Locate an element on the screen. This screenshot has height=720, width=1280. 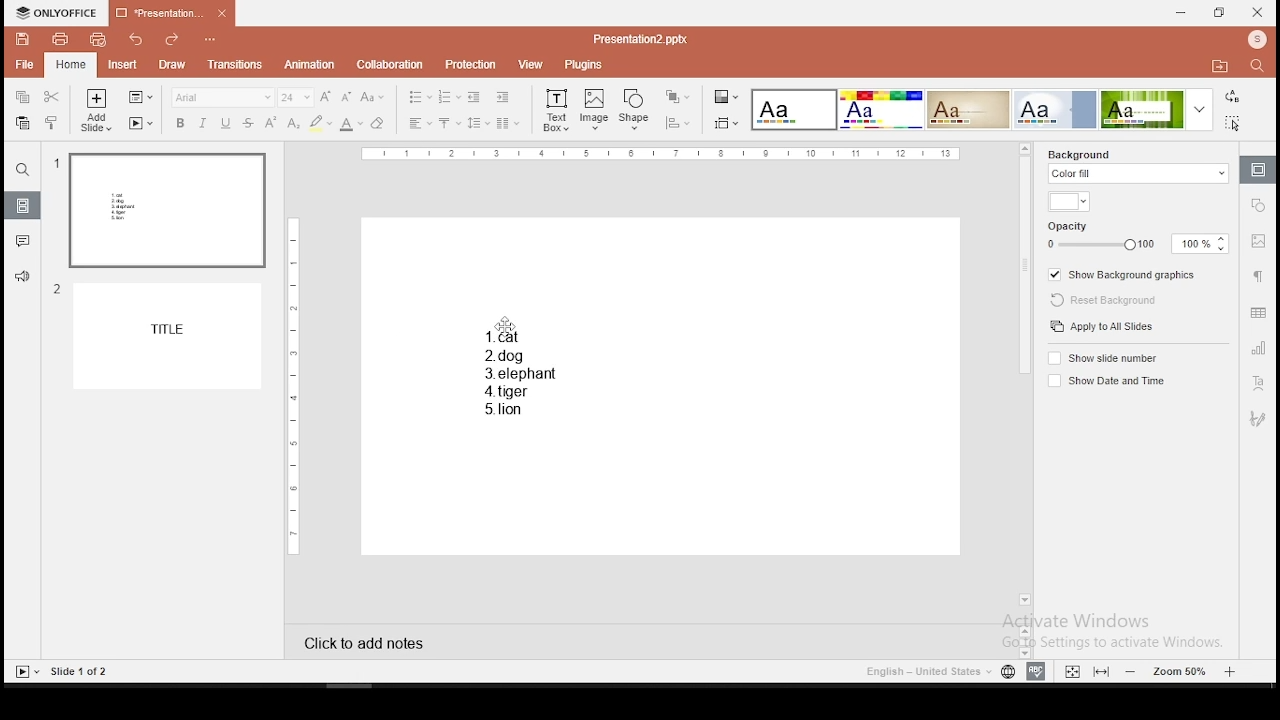
text is located at coordinates (569, 369).